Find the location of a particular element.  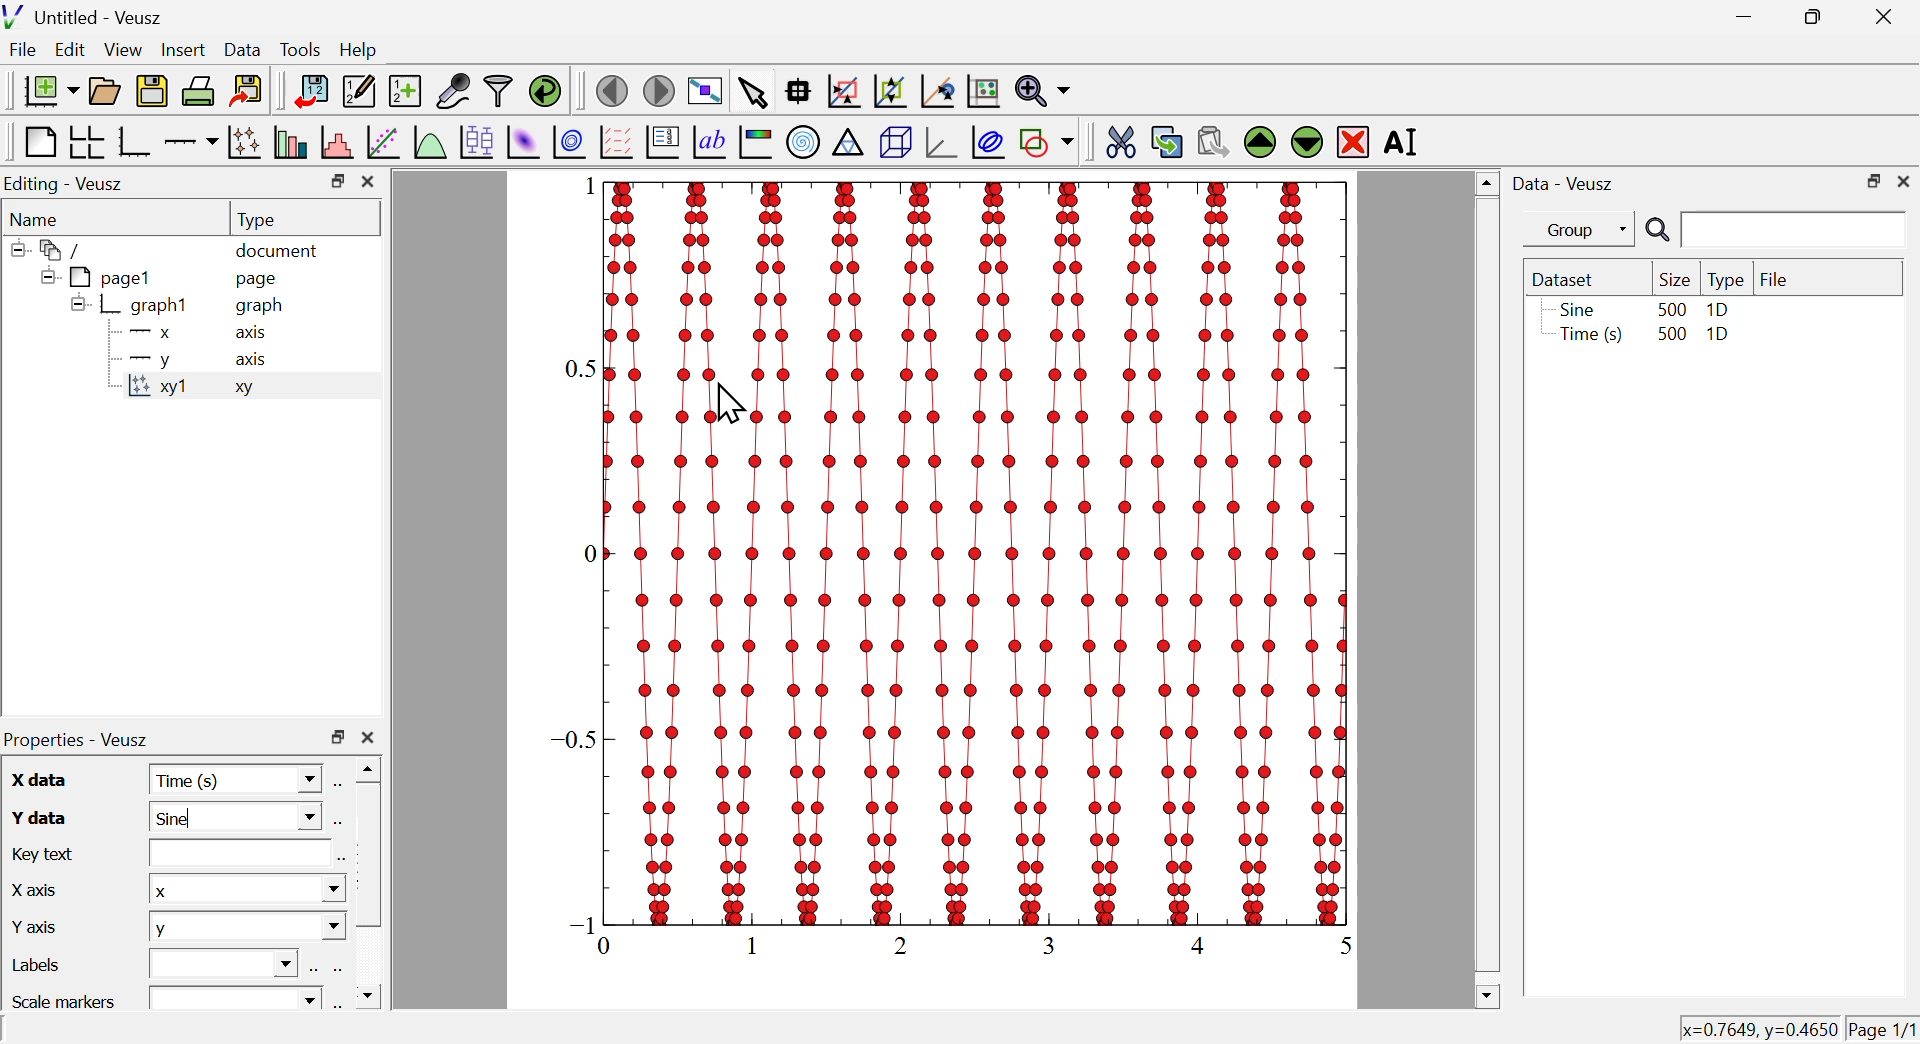

untitled - veusz is located at coordinates (86, 16).